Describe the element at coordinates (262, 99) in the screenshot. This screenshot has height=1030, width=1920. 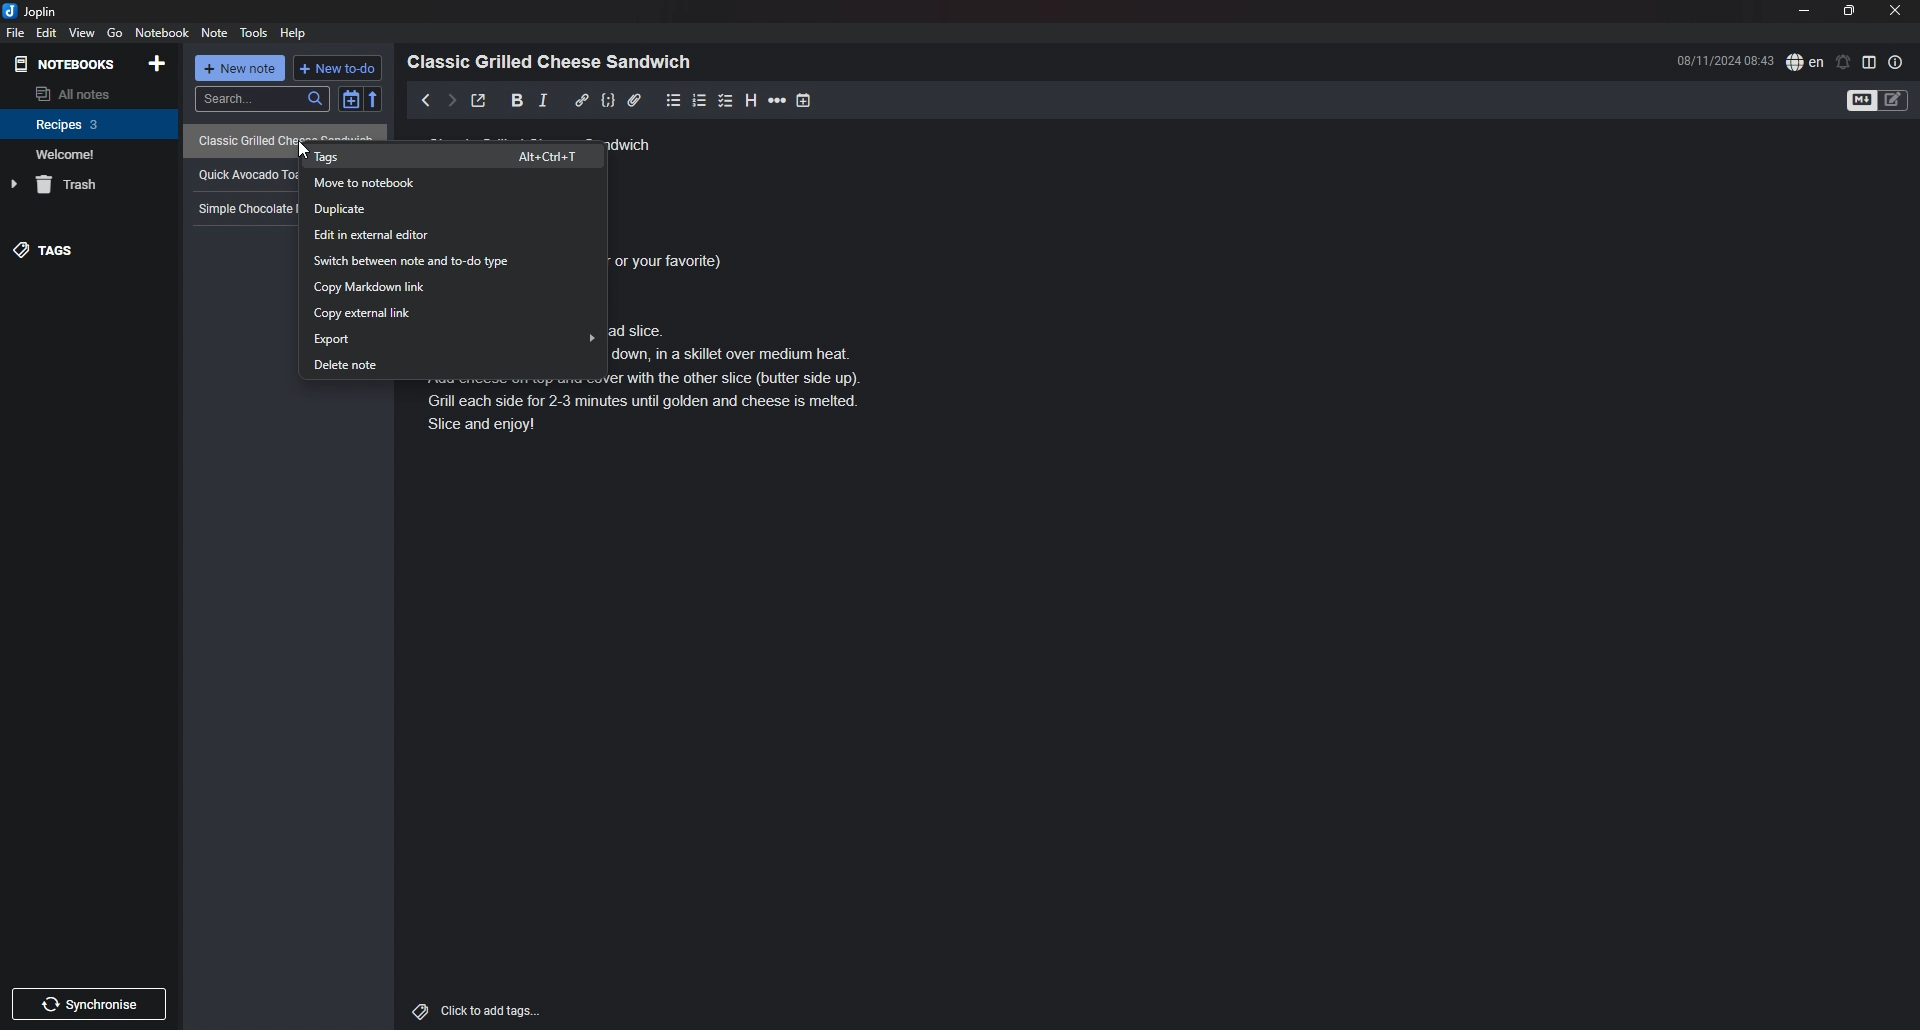
I see `search` at that location.